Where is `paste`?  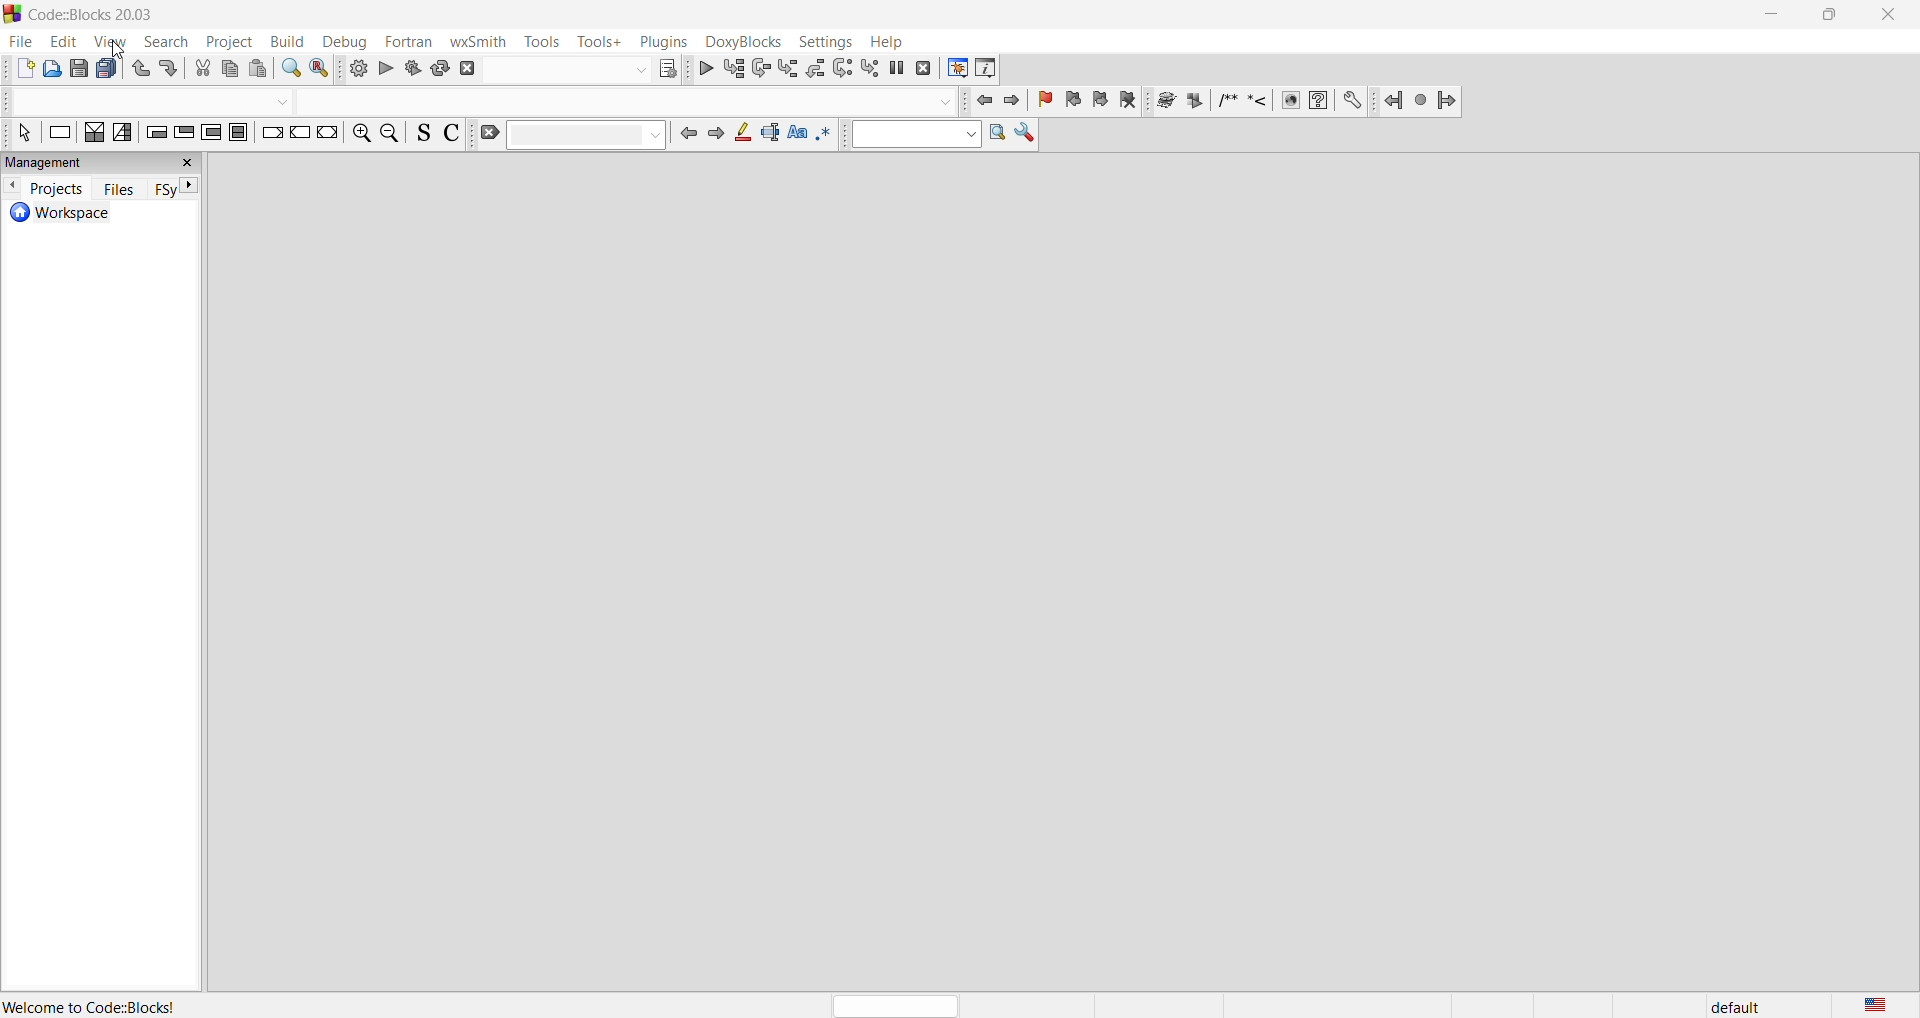
paste is located at coordinates (262, 69).